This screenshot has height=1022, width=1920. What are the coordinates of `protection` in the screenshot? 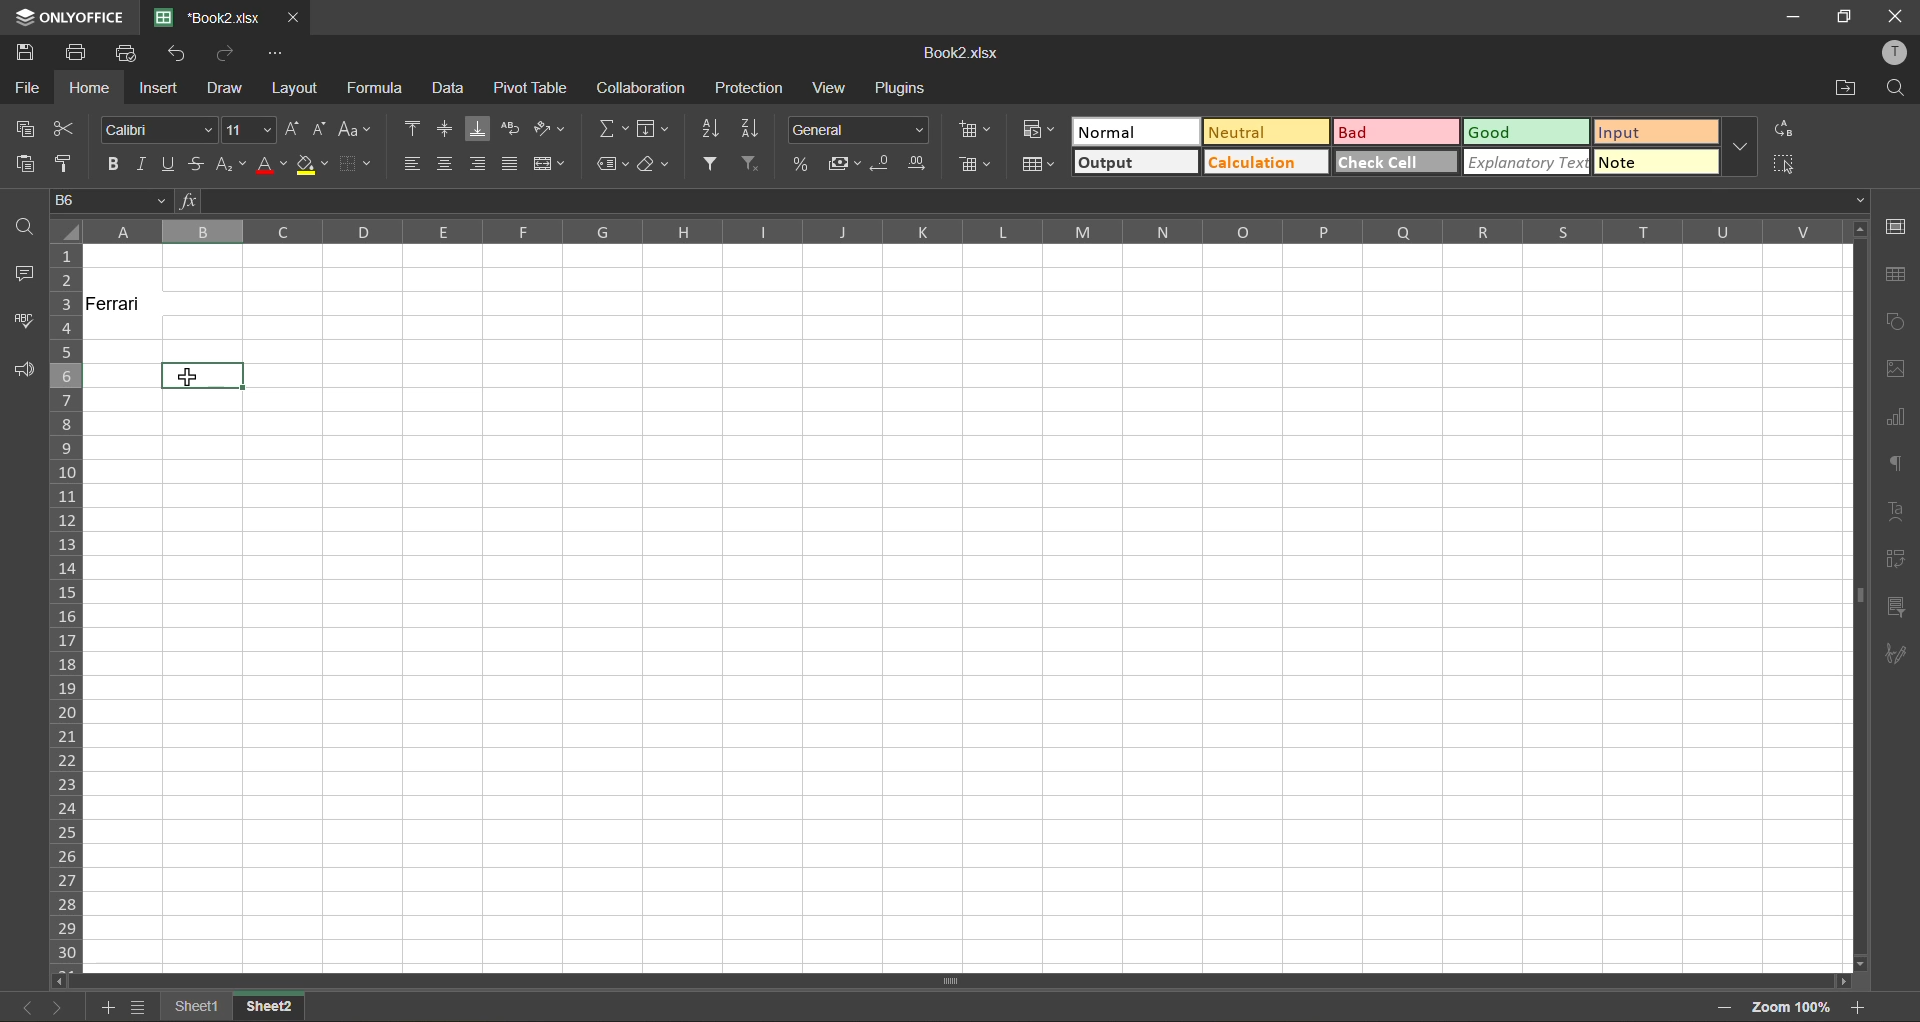 It's located at (747, 88).